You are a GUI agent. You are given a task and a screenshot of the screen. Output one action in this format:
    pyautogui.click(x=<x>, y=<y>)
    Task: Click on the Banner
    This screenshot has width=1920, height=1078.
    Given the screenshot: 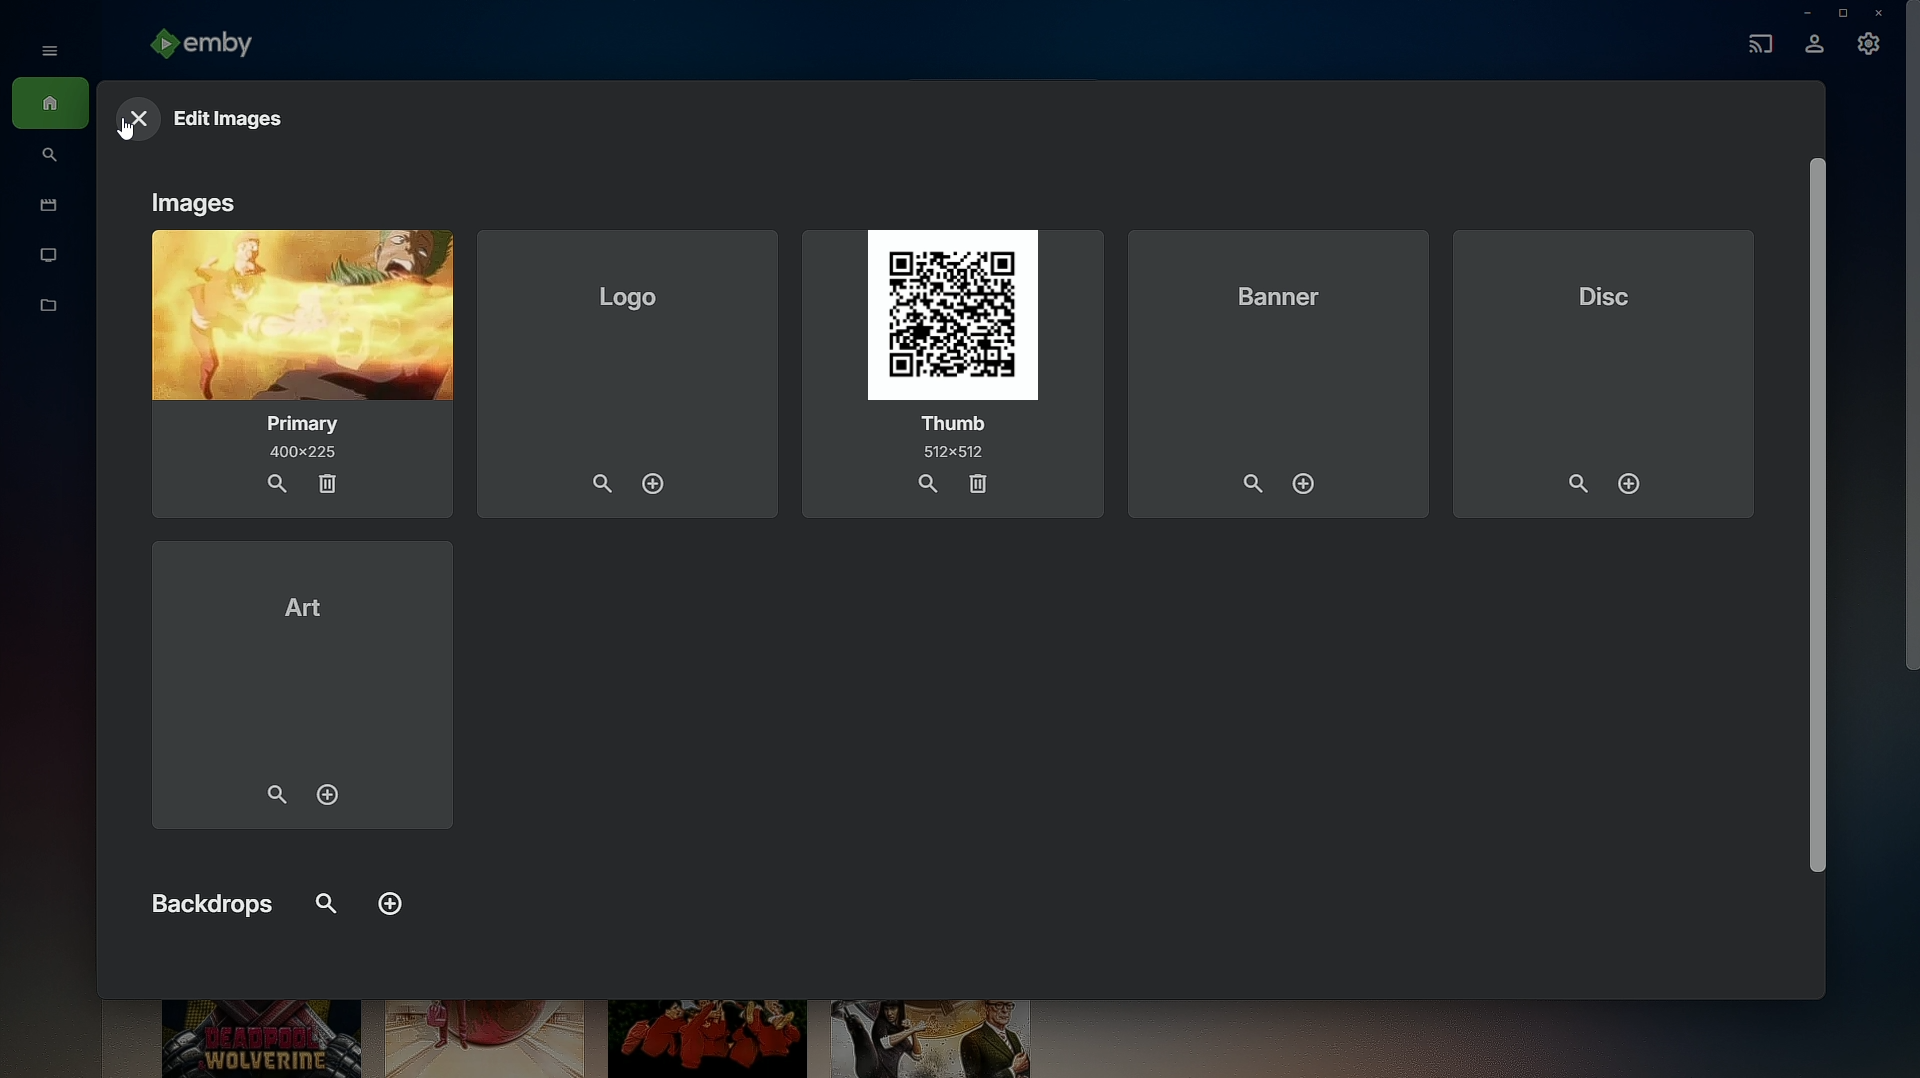 What is the action you would take?
    pyautogui.click(x=1281, y=373)
    